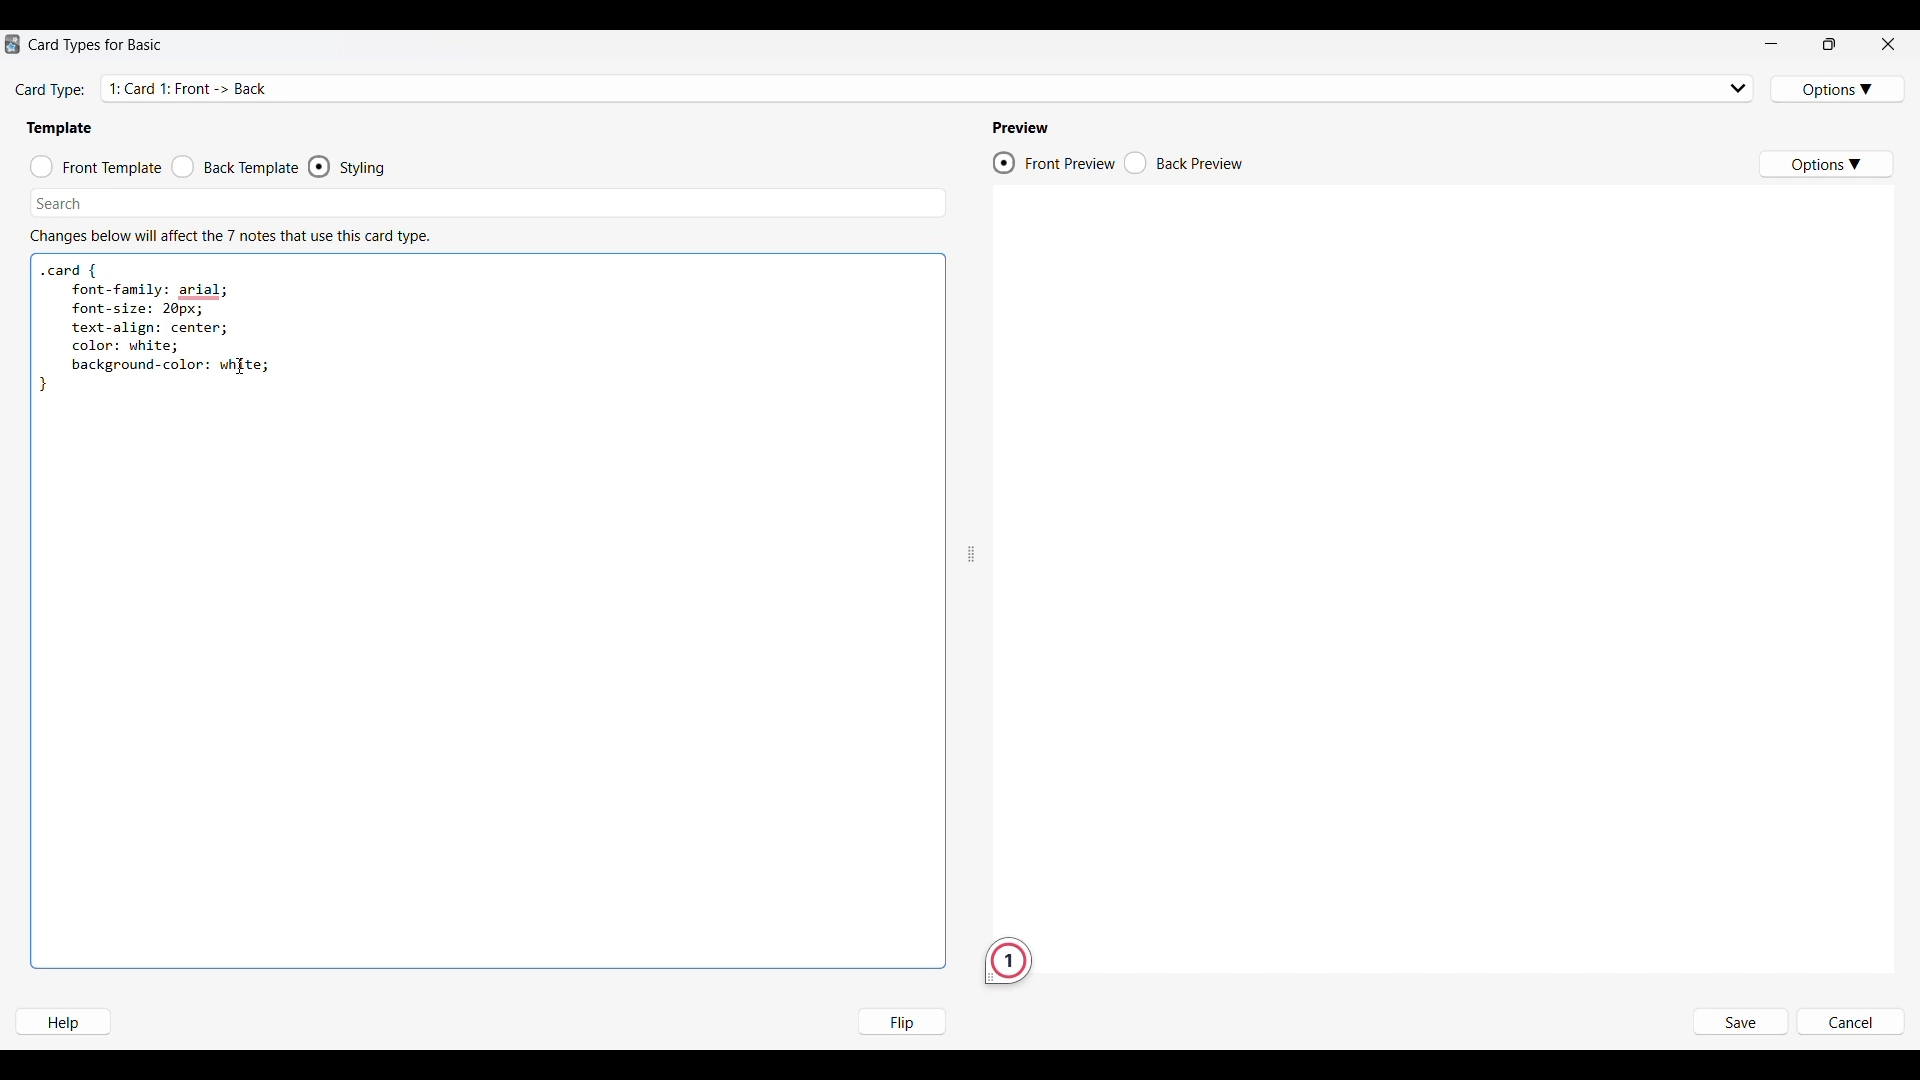 This screenshot has width=1920, height=1080. Describe the element at coordinates (240, 366) in the screenshot. I see `Cursor` at that location.